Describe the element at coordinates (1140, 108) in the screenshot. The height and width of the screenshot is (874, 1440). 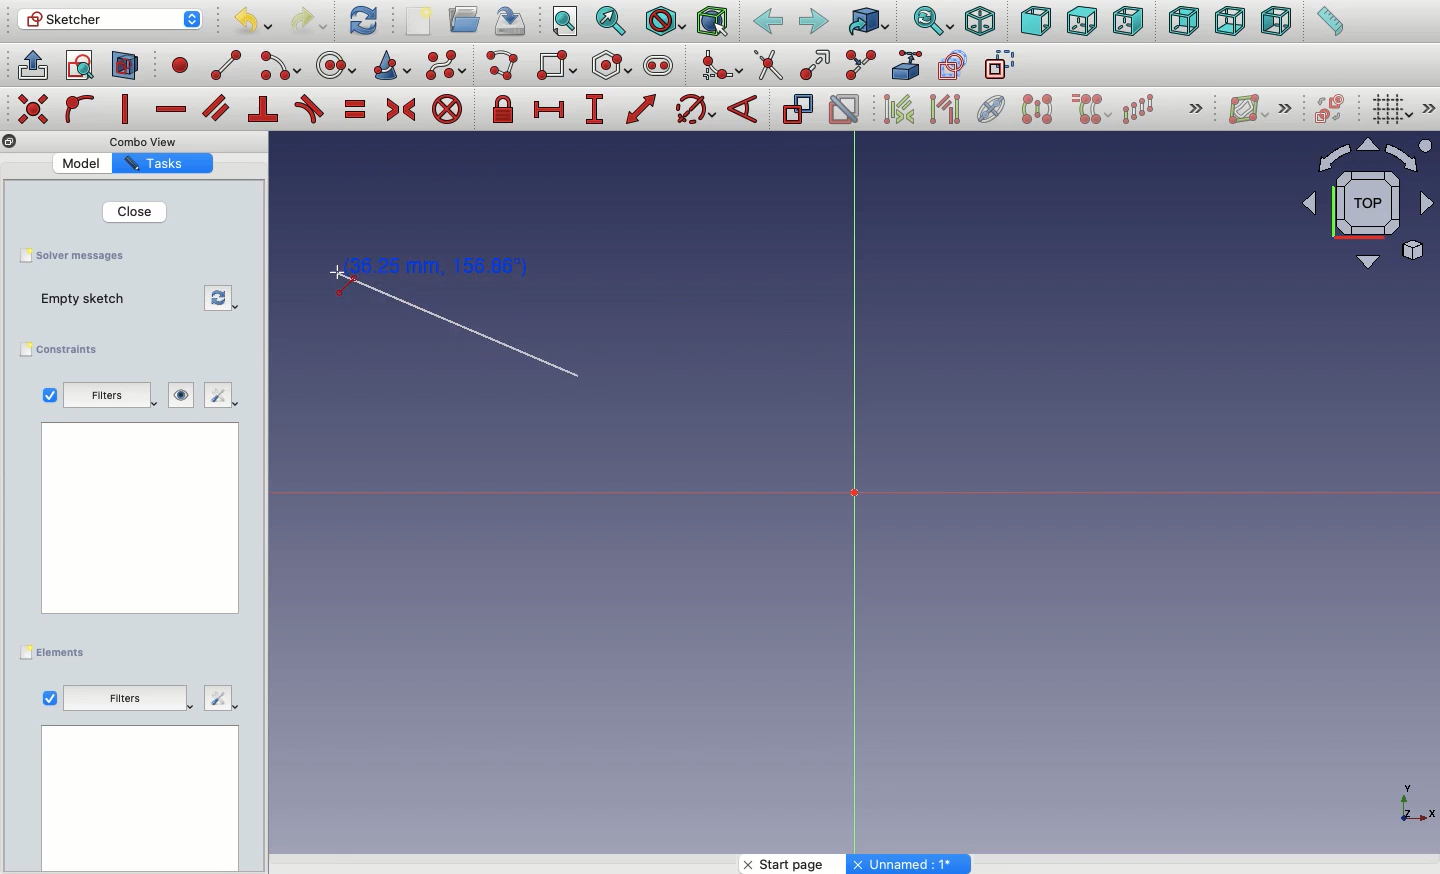
I see `Rectangular array` at that location.